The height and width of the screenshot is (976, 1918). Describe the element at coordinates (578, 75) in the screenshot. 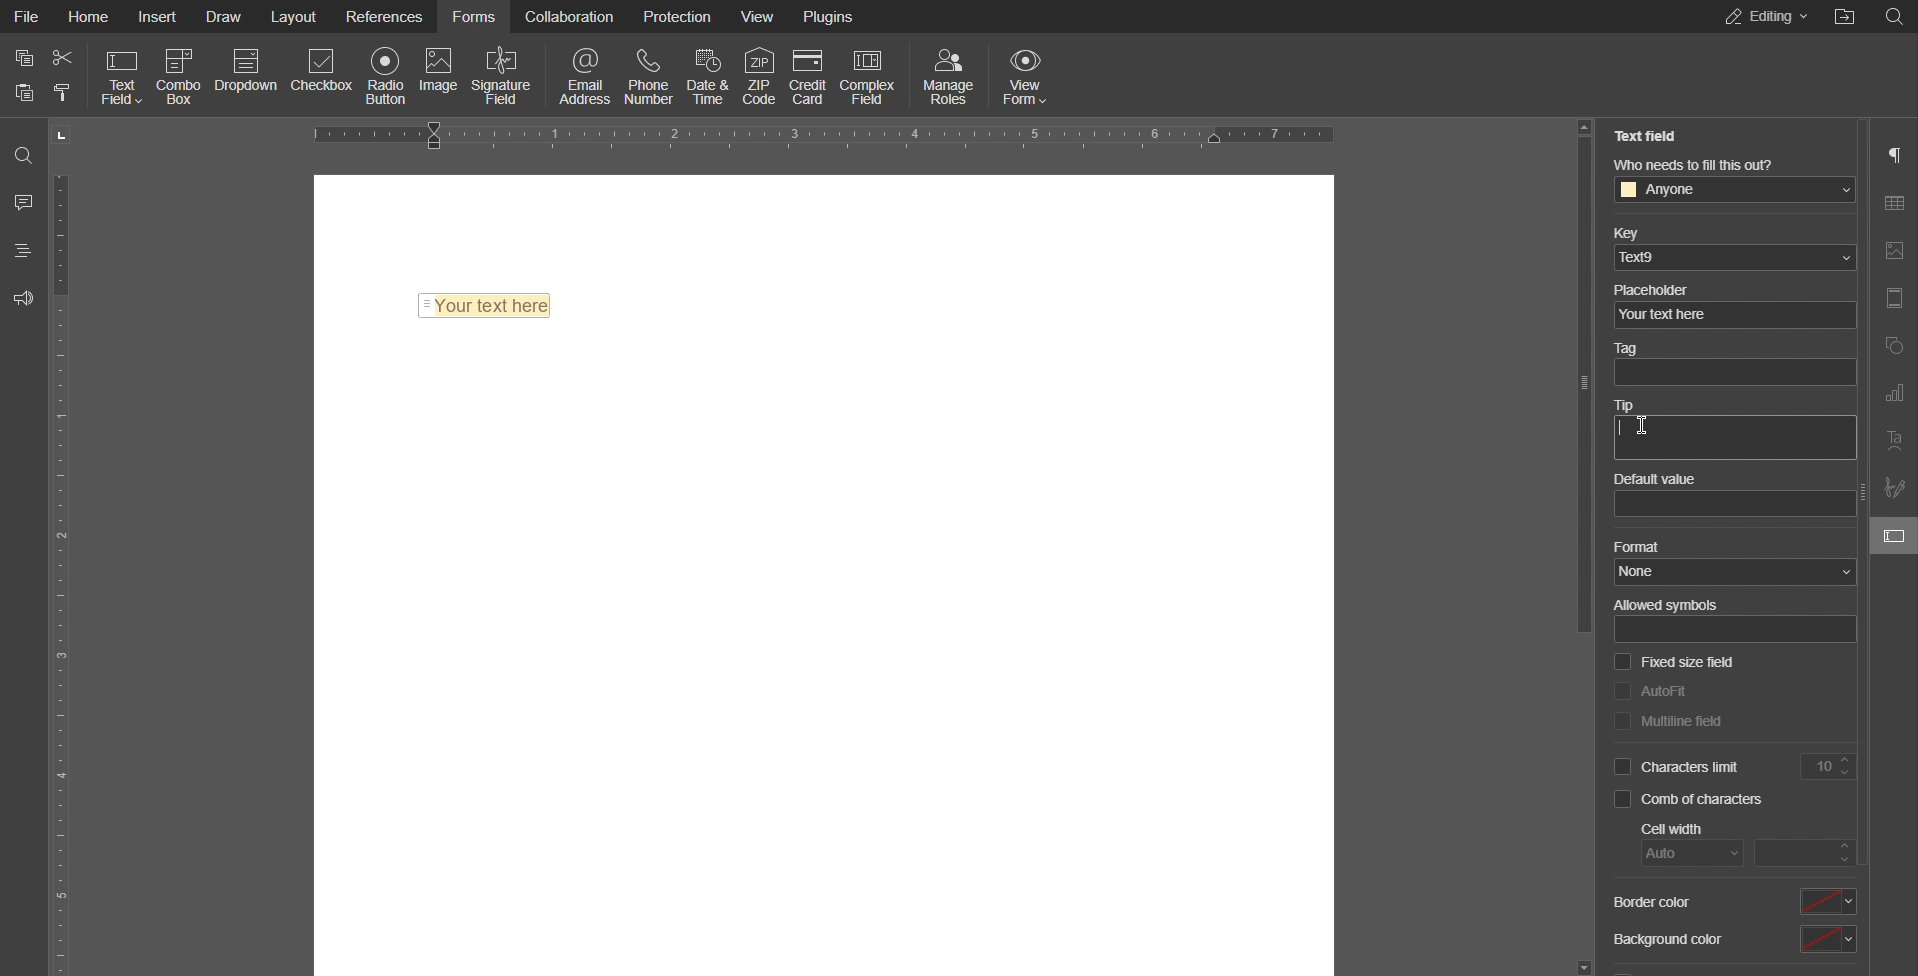

I see `Email Address` at that location.